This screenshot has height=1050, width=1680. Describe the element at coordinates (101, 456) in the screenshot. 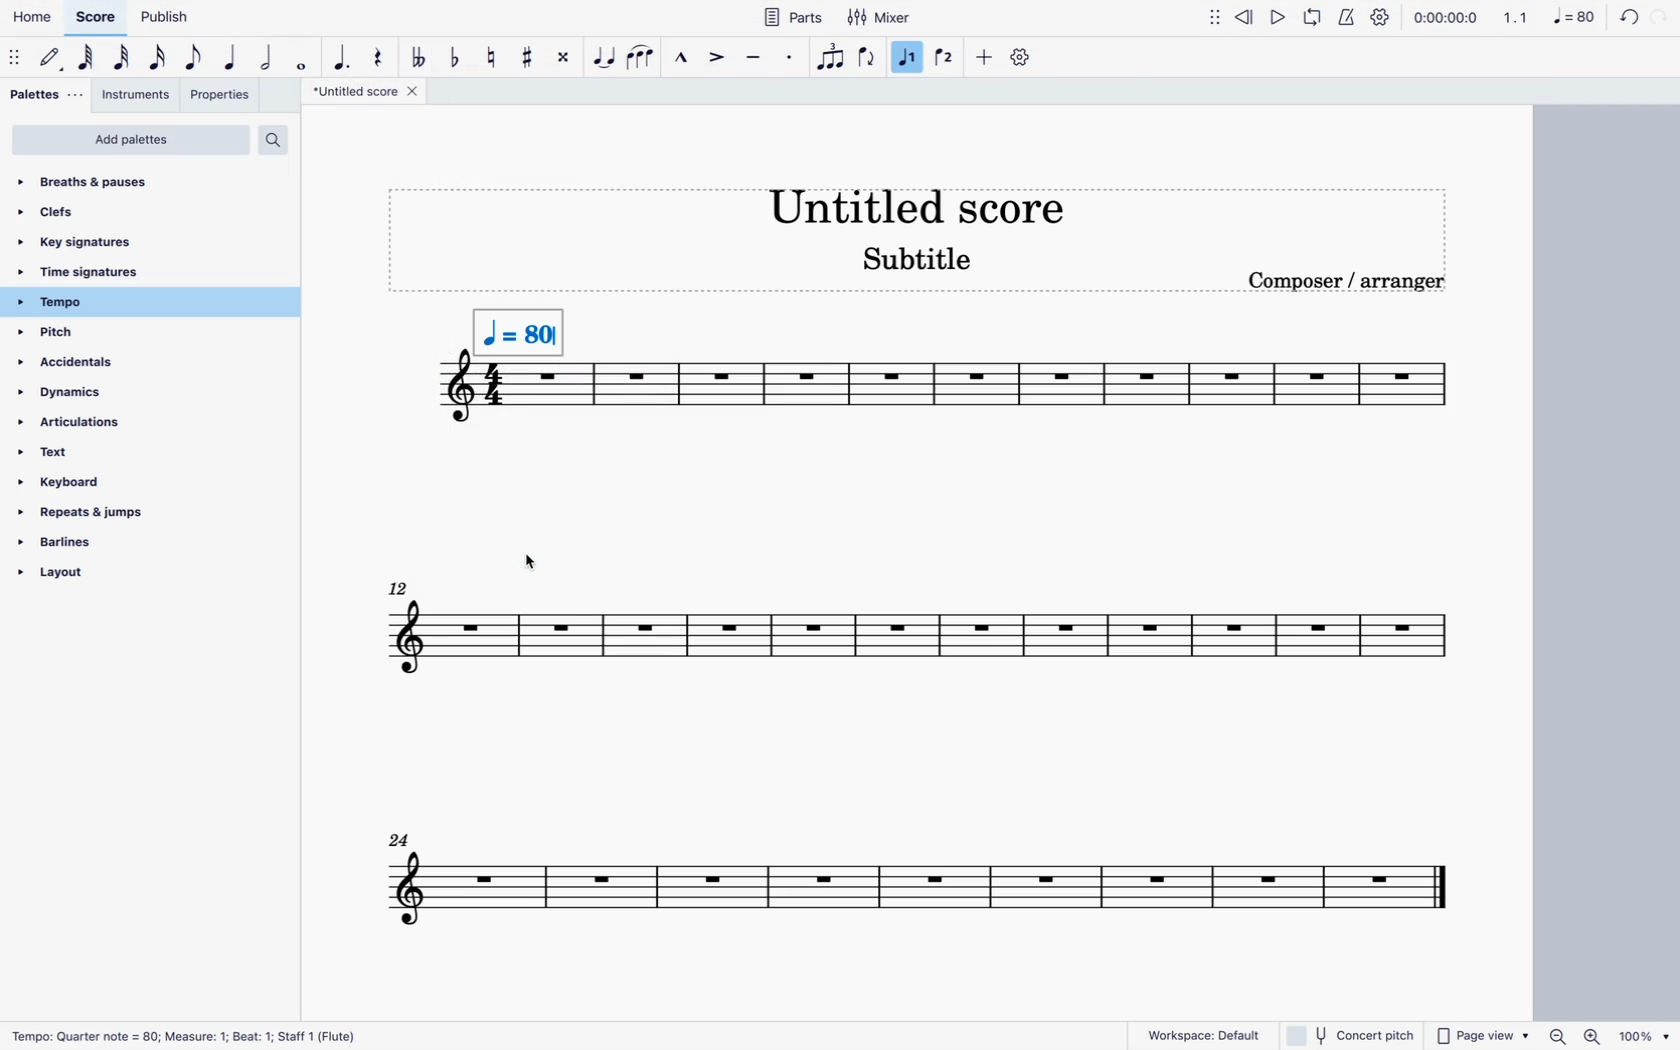

I see `text` at that location.